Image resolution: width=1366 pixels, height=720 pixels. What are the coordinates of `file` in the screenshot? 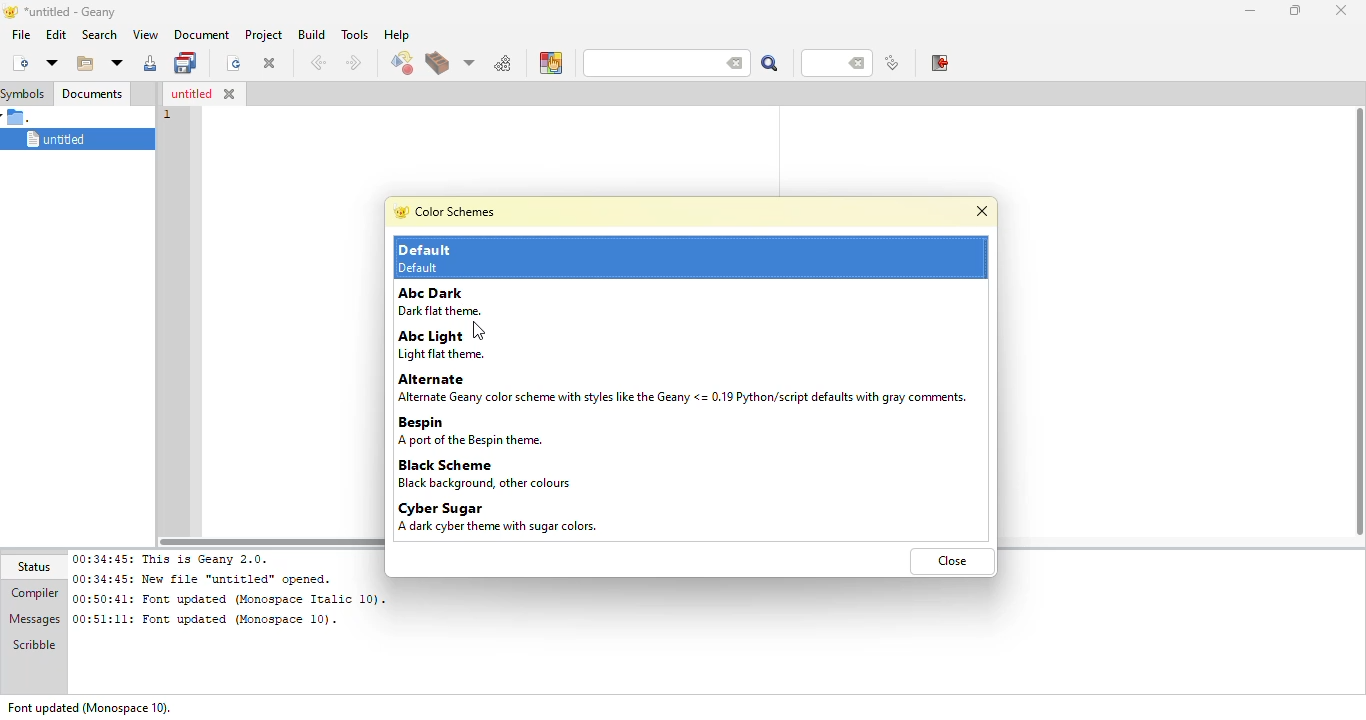 It's located at (20, 34).